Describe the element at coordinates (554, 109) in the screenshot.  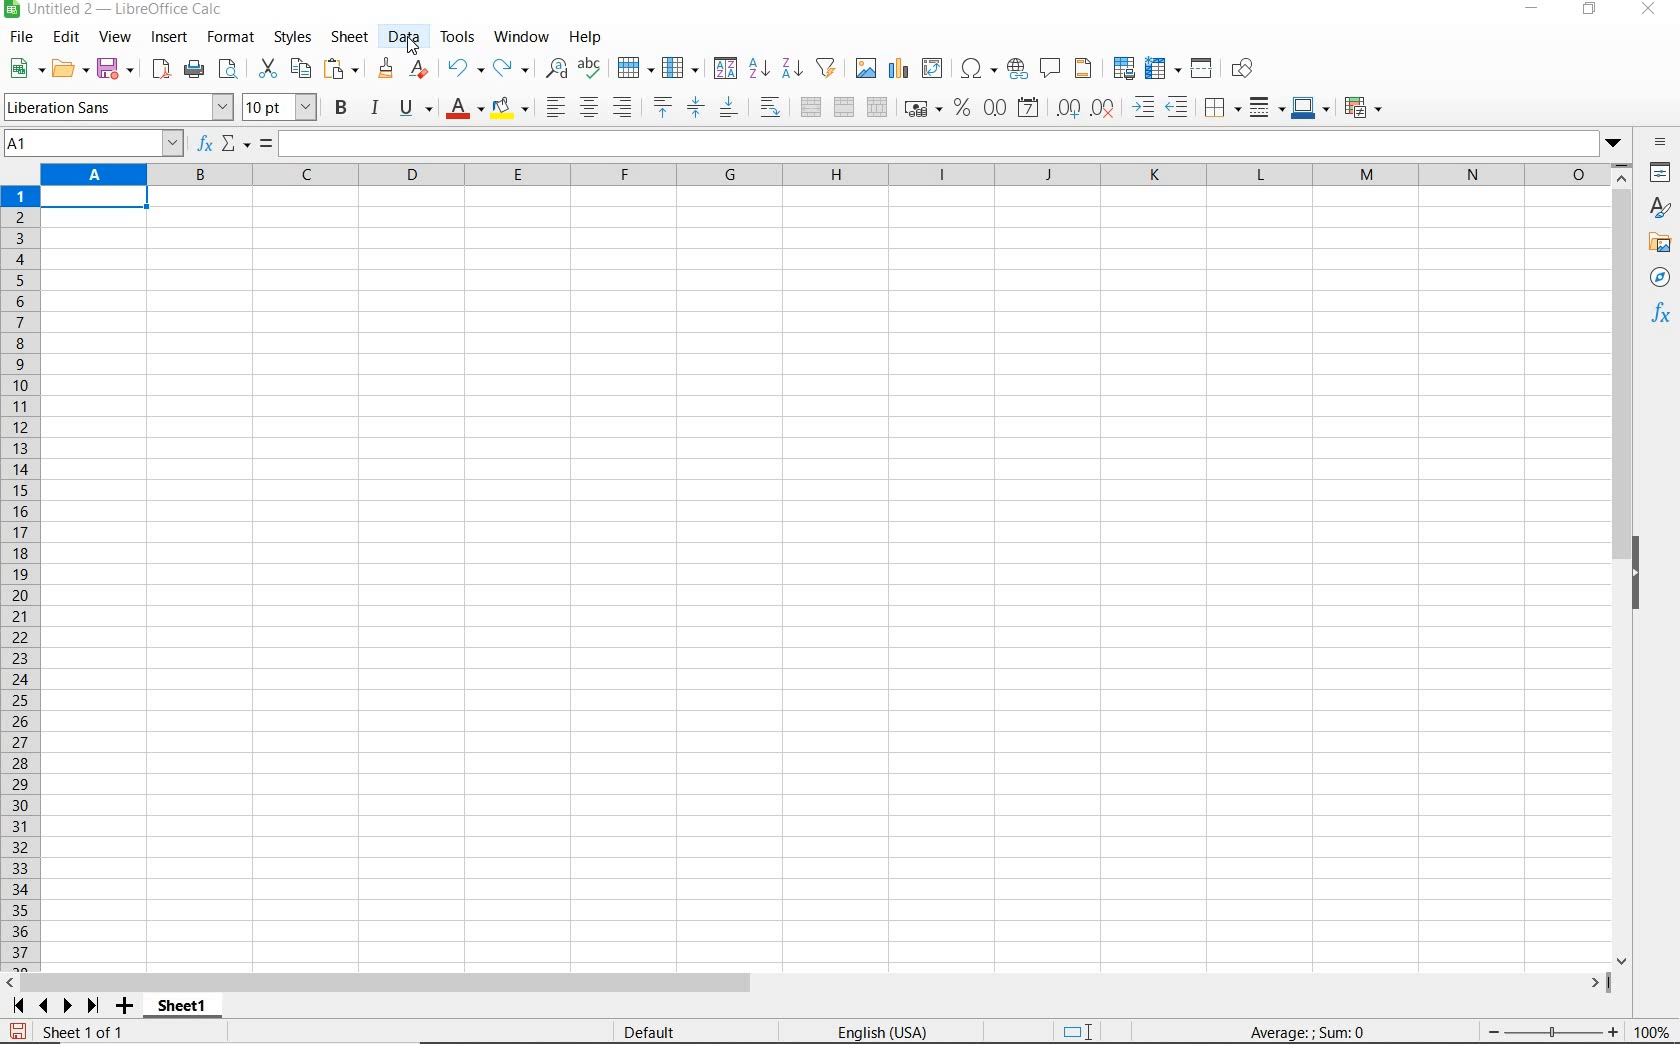
I see `align left` at that location.